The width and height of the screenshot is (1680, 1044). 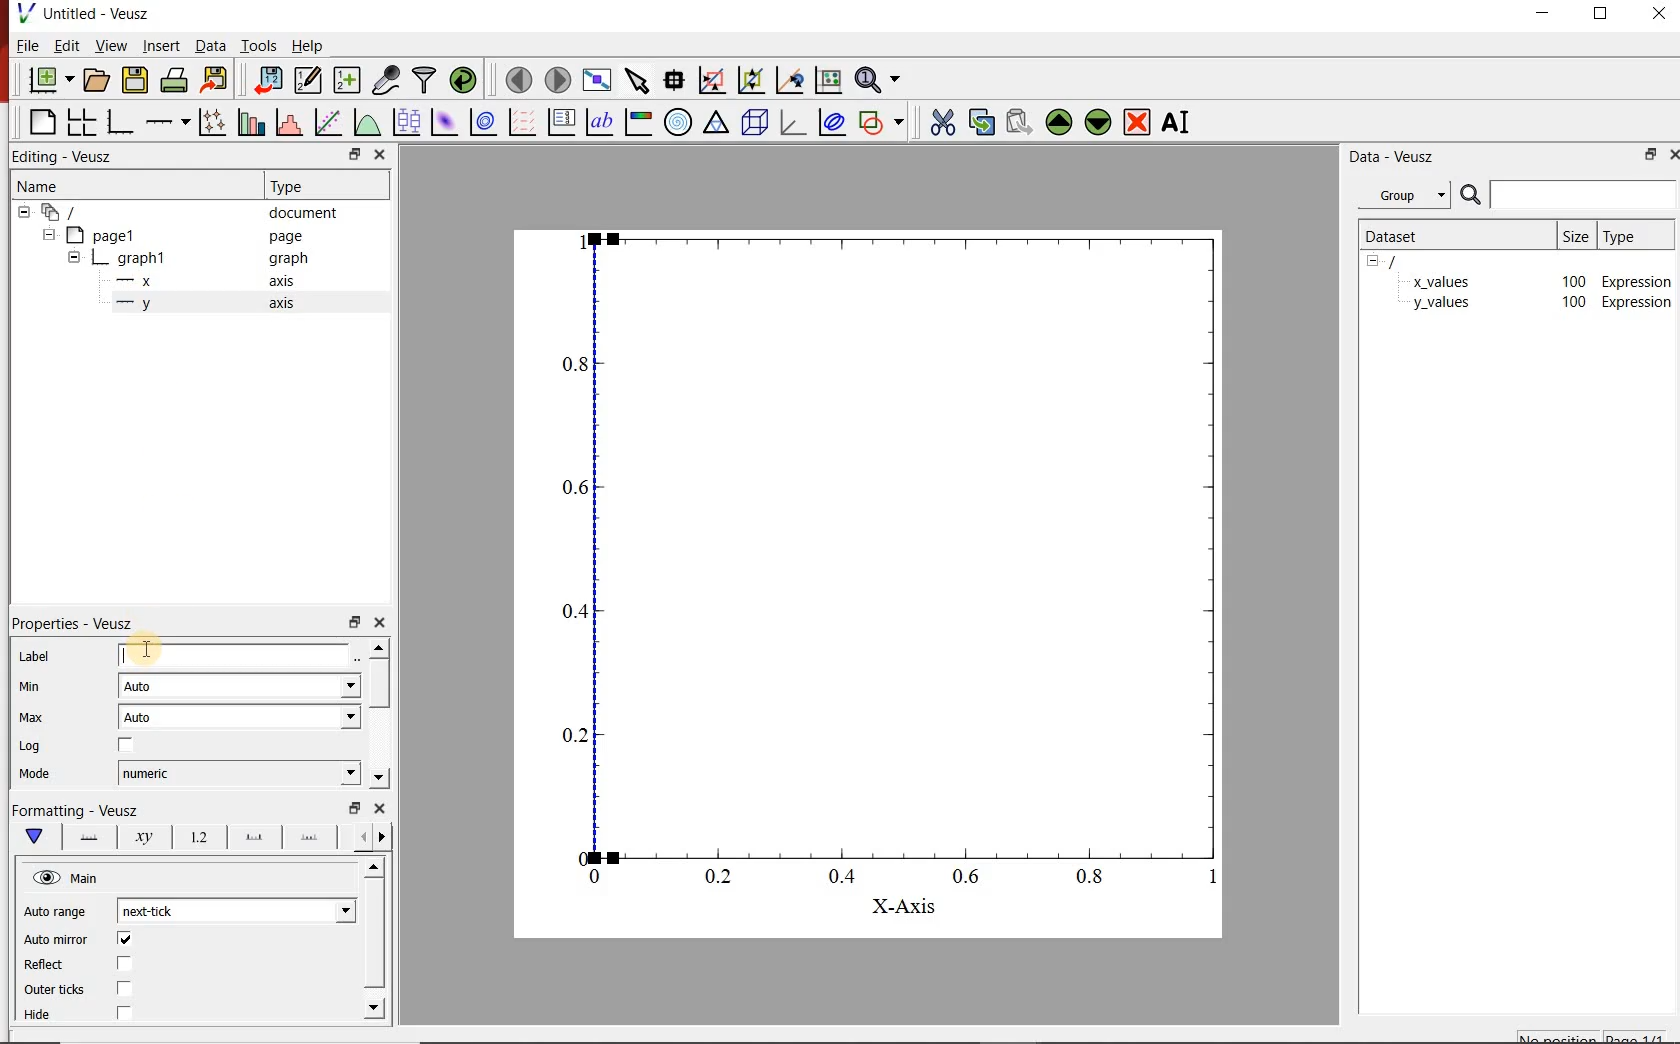 I want to click on axis, so click(x=281, y=304).